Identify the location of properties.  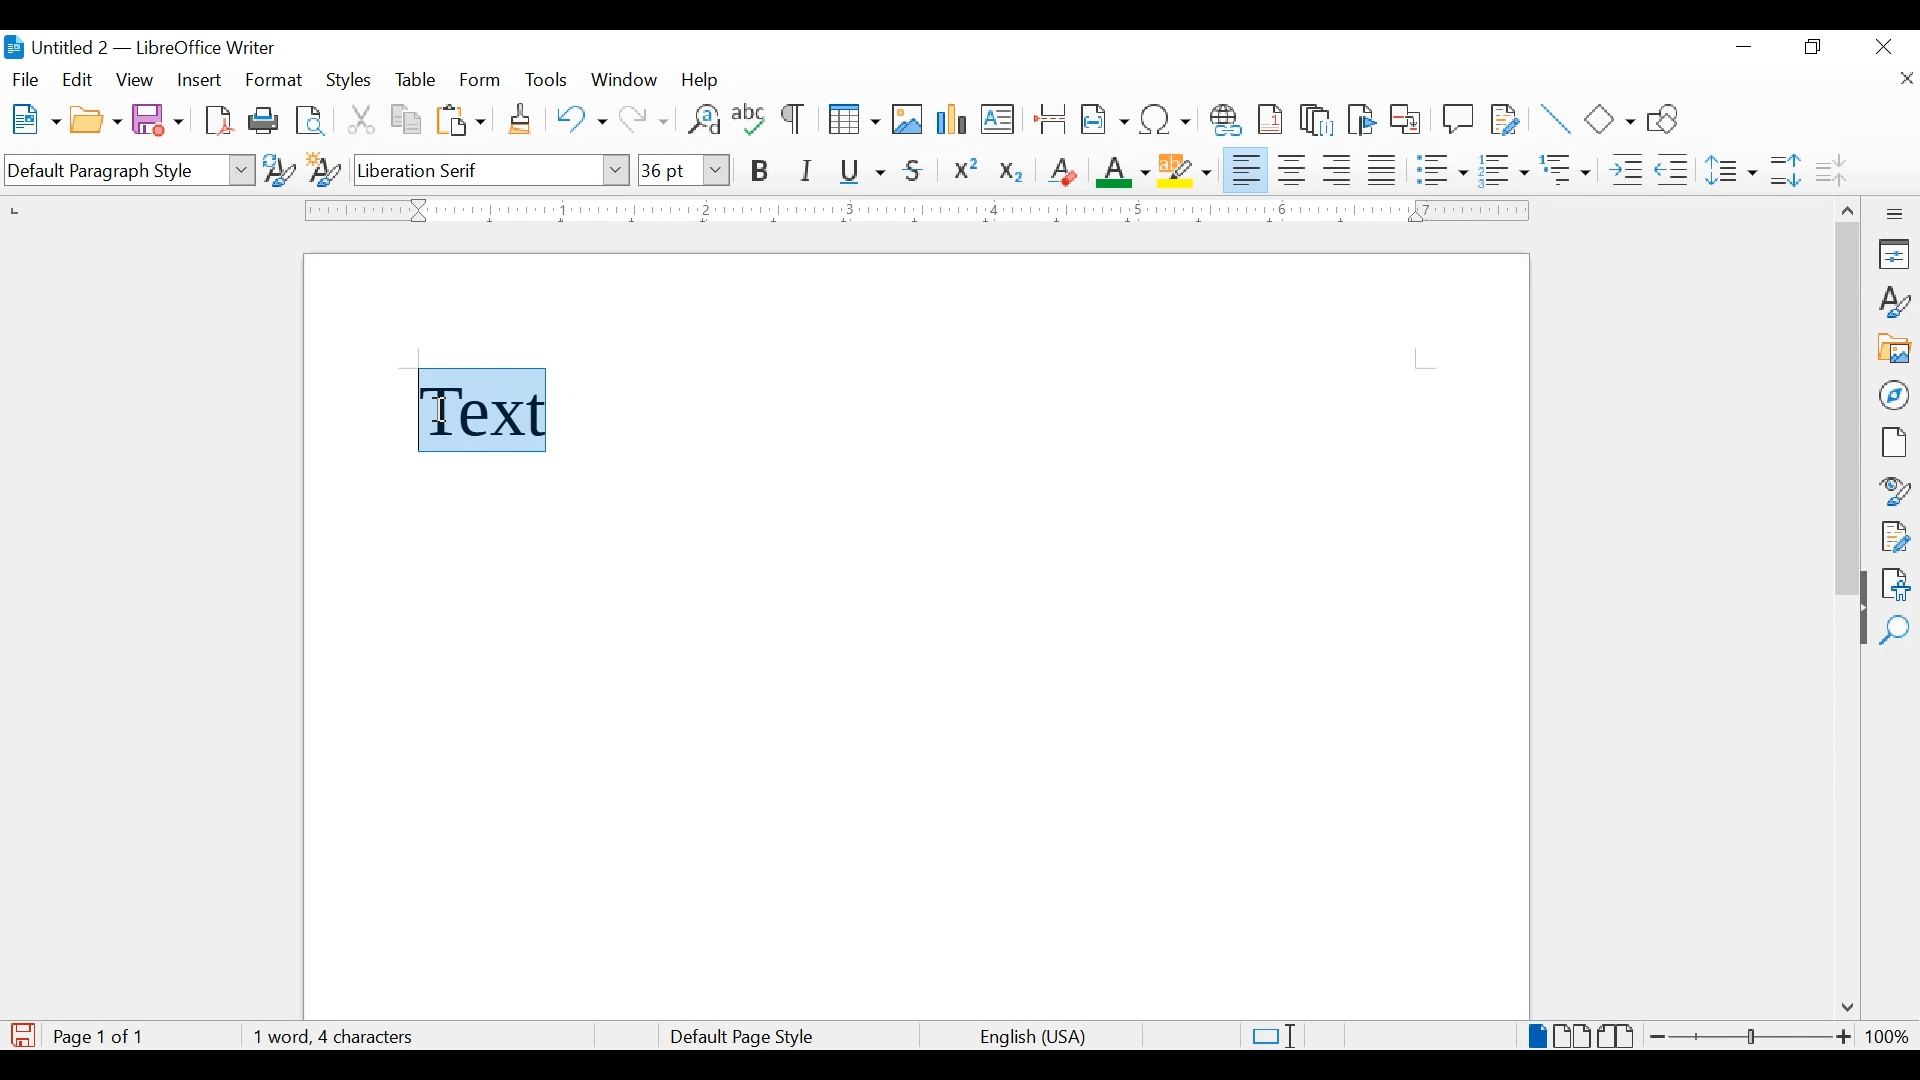
(1896, 254).